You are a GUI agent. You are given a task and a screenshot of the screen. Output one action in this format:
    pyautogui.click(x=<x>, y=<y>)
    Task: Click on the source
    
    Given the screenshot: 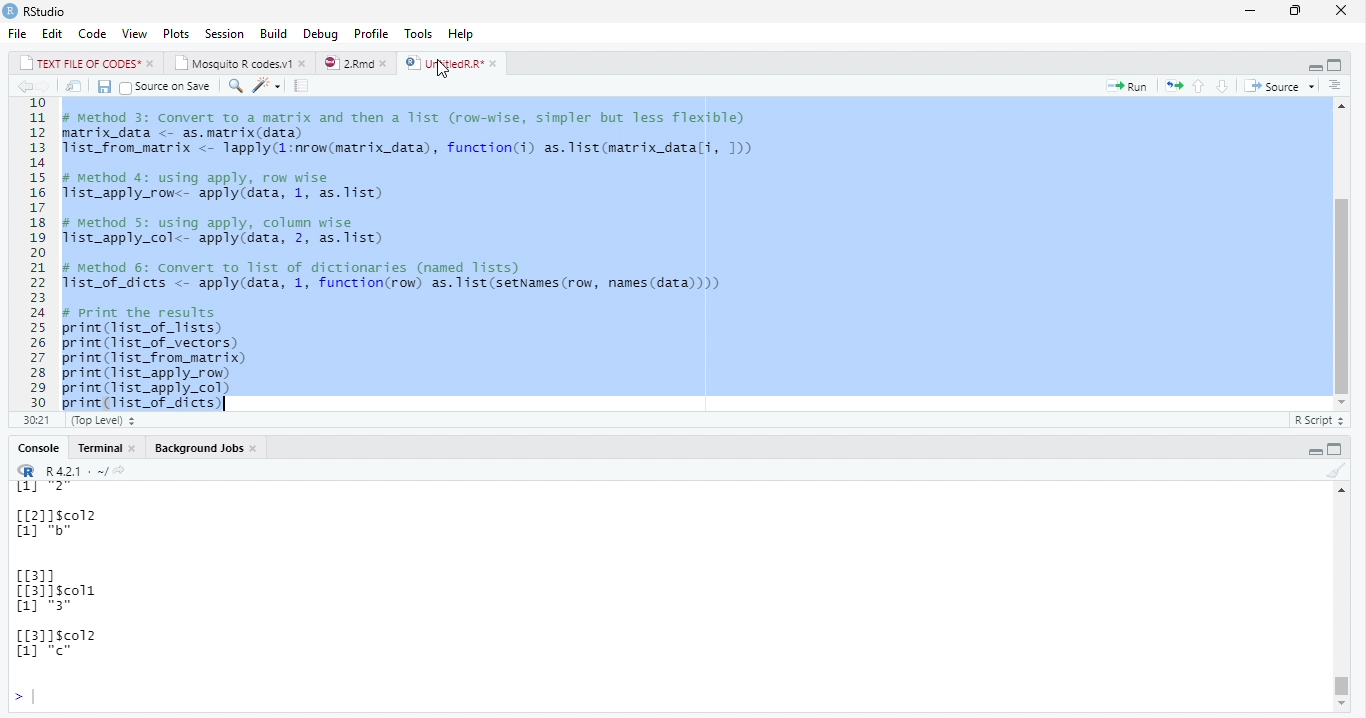 What is the action you would take?
    pyautogui.click(x=1283, y=86)
    